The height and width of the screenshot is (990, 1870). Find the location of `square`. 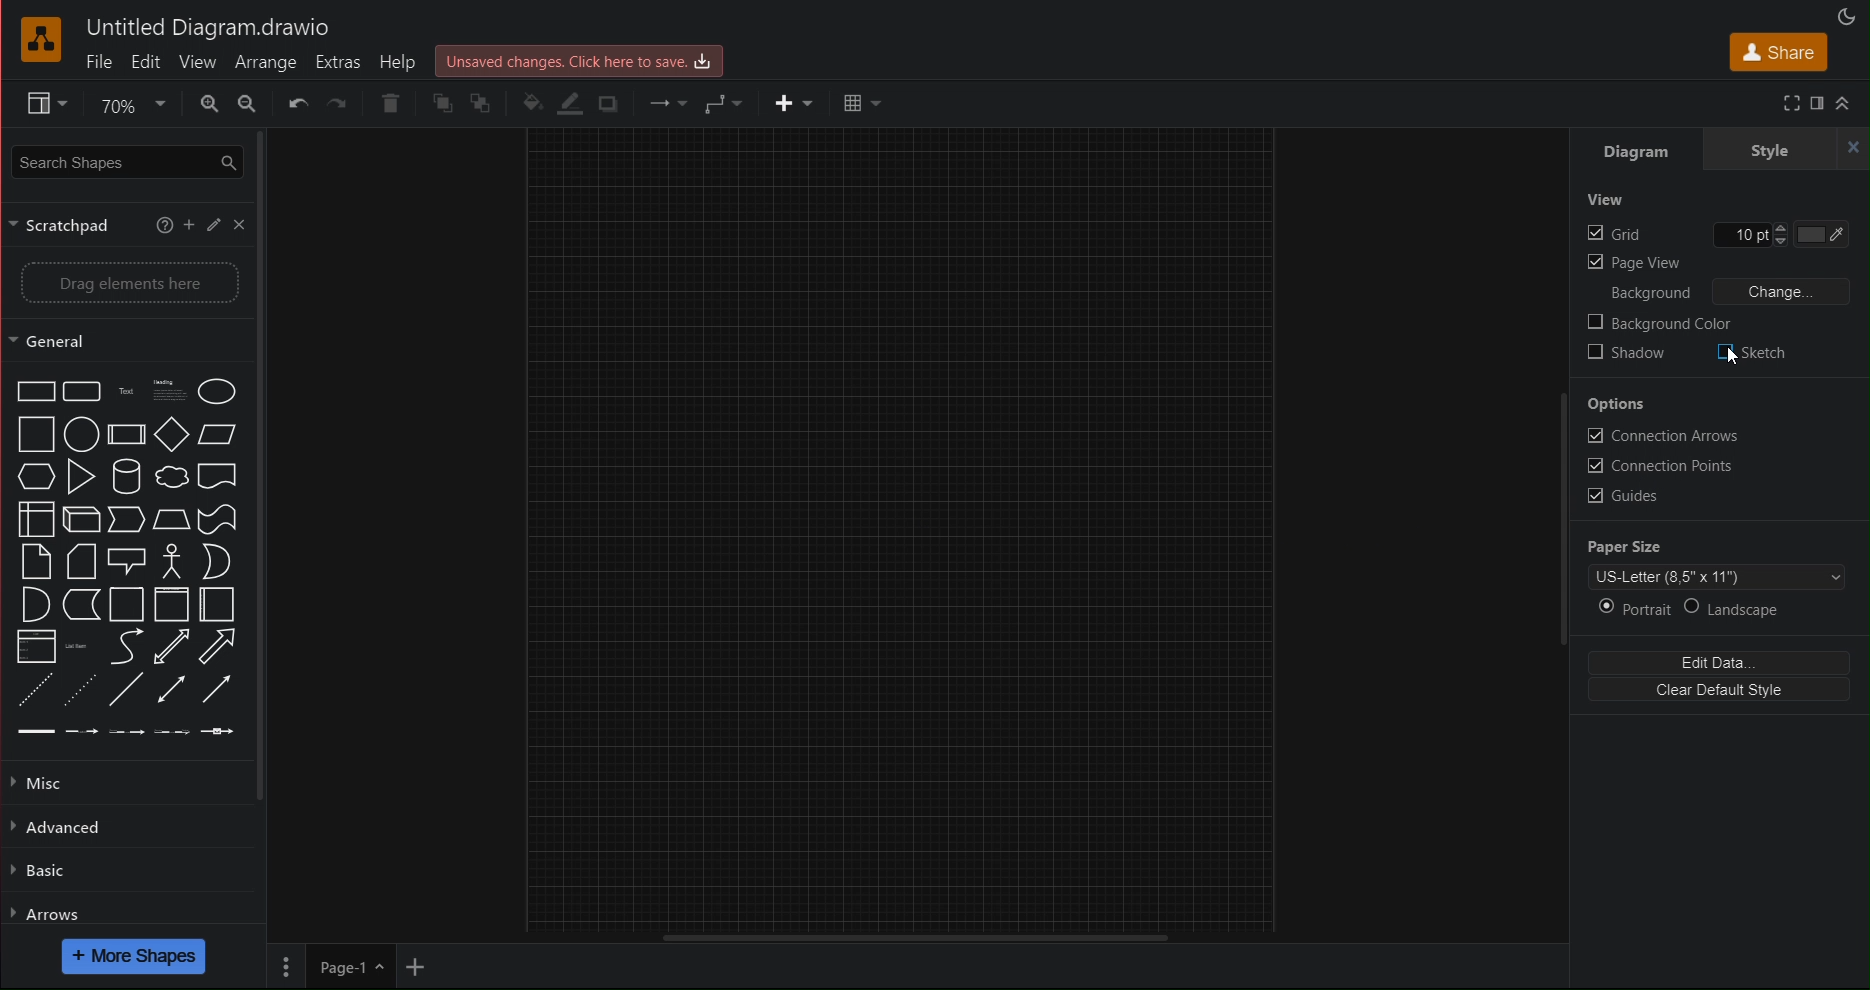

square is located at coordinates (37, 435).